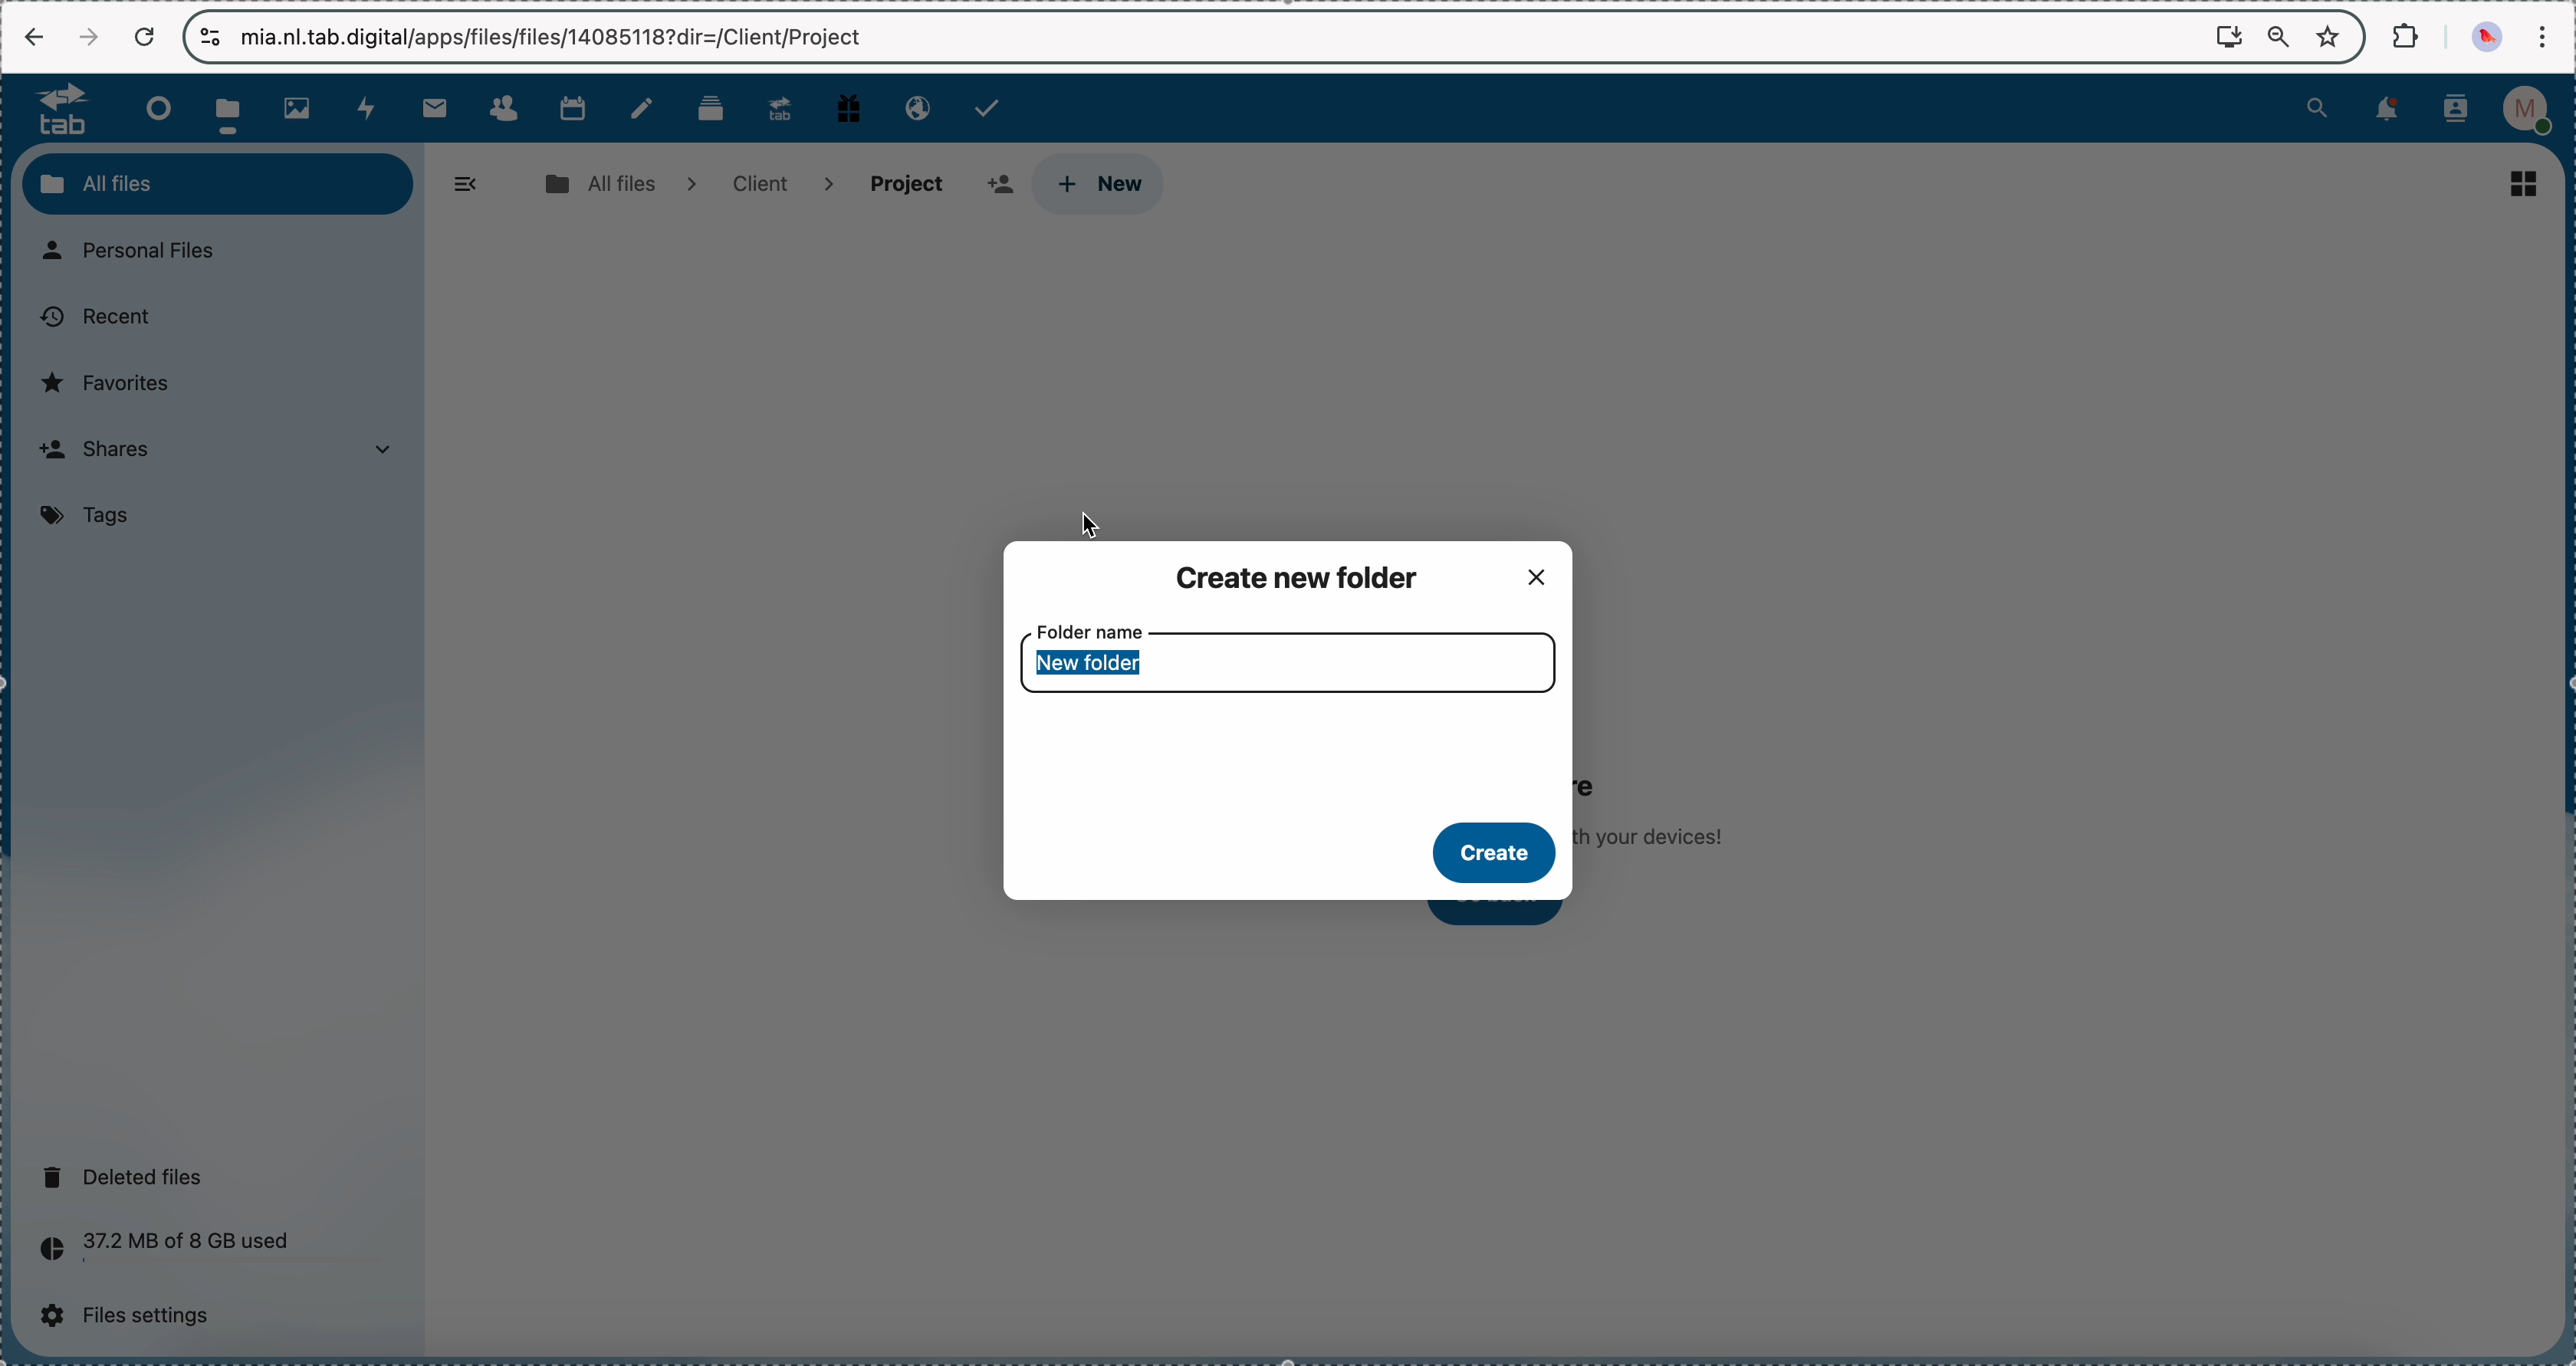 This screenshot has height=1366, width=2576. Describe the element at coordinates (646, 109) in the screenshot. I see `notes` at that location.